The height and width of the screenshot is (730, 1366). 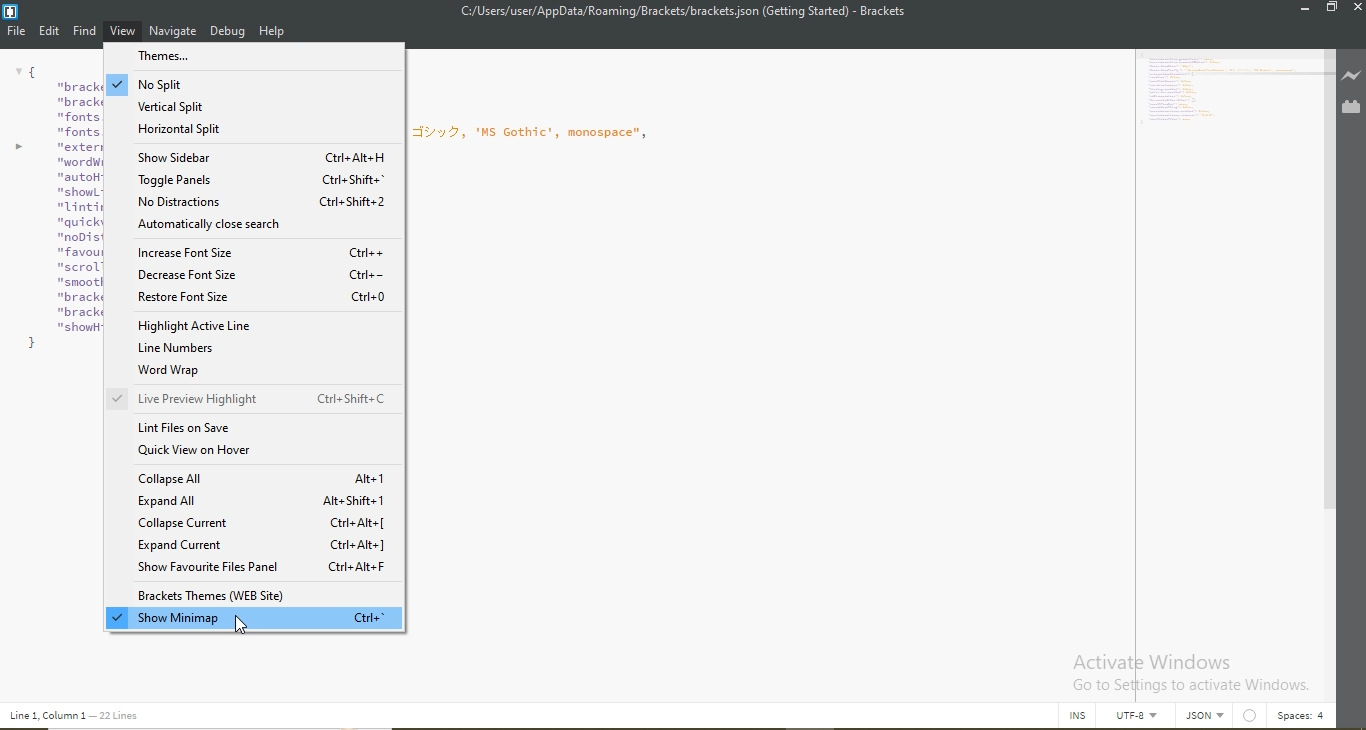 I want to click on collapse all, so click(x=263, y=480).